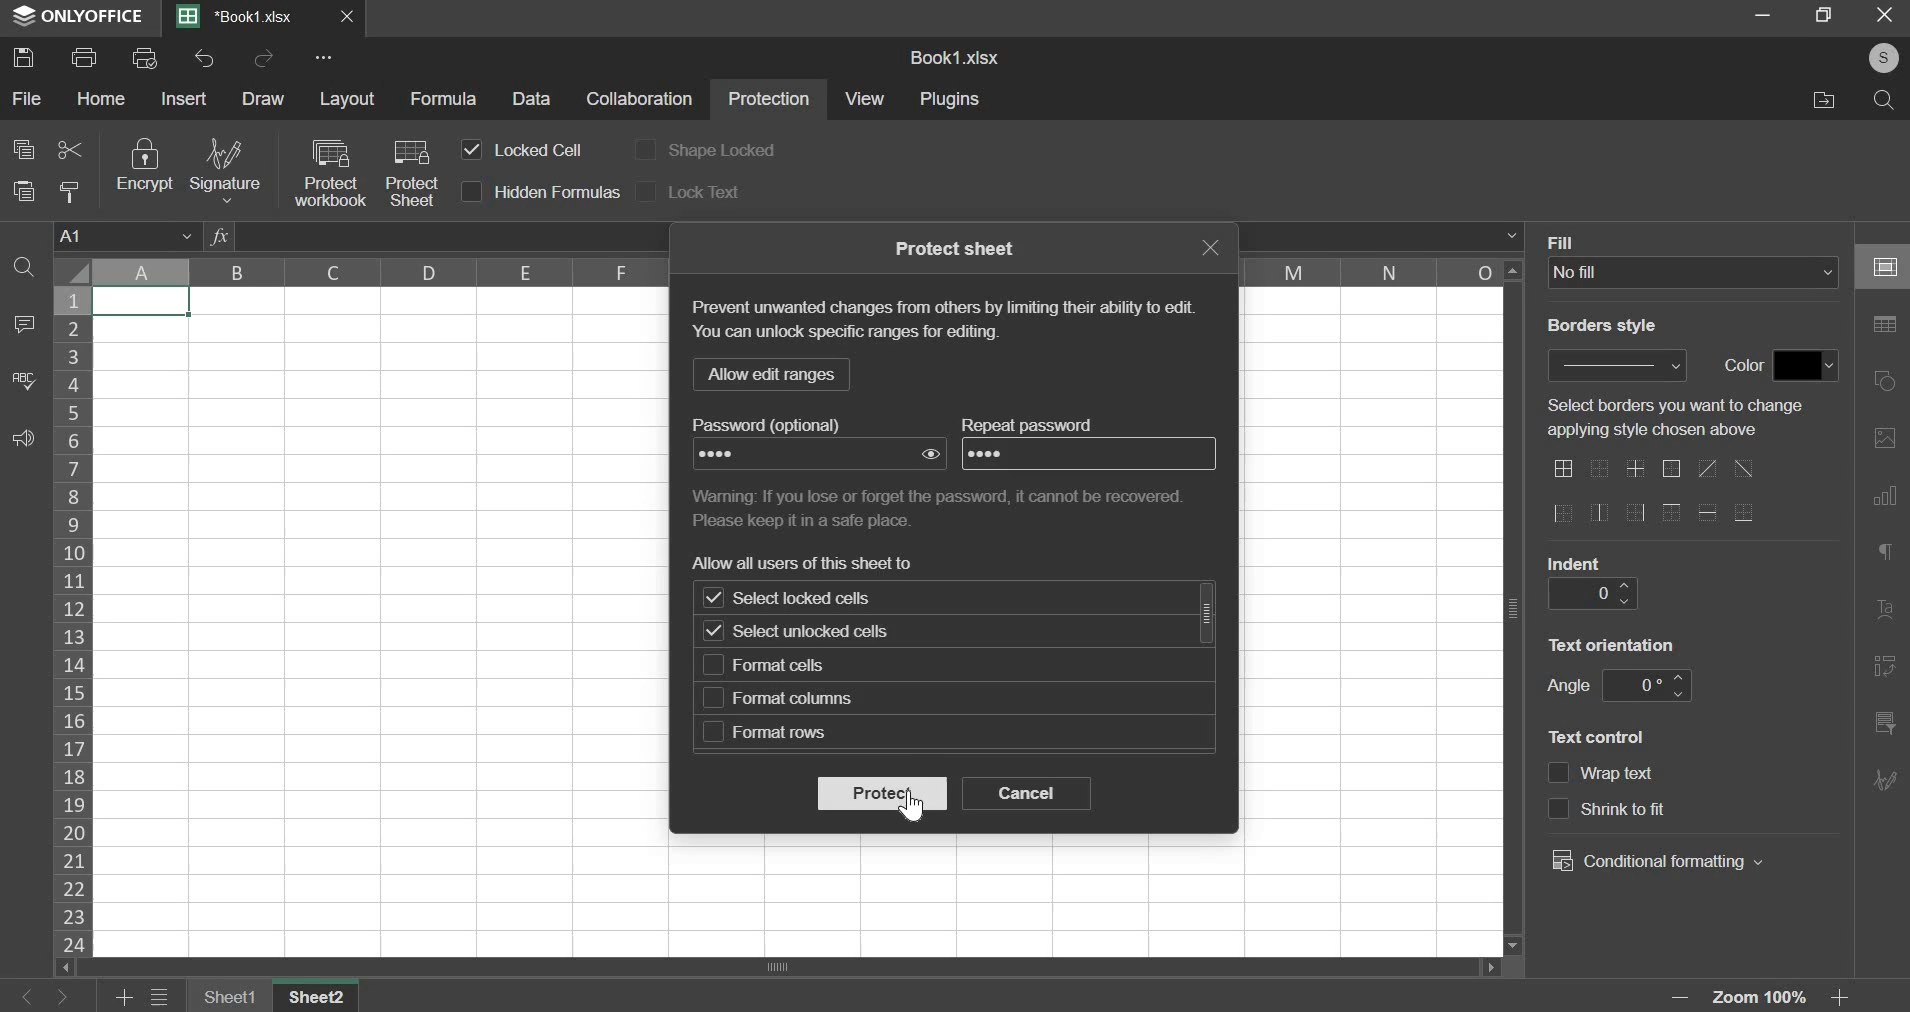  What do you see at coordinates (769, 374) in the screenshot?
I see `llow edit range` at bounding box center [769, 374].